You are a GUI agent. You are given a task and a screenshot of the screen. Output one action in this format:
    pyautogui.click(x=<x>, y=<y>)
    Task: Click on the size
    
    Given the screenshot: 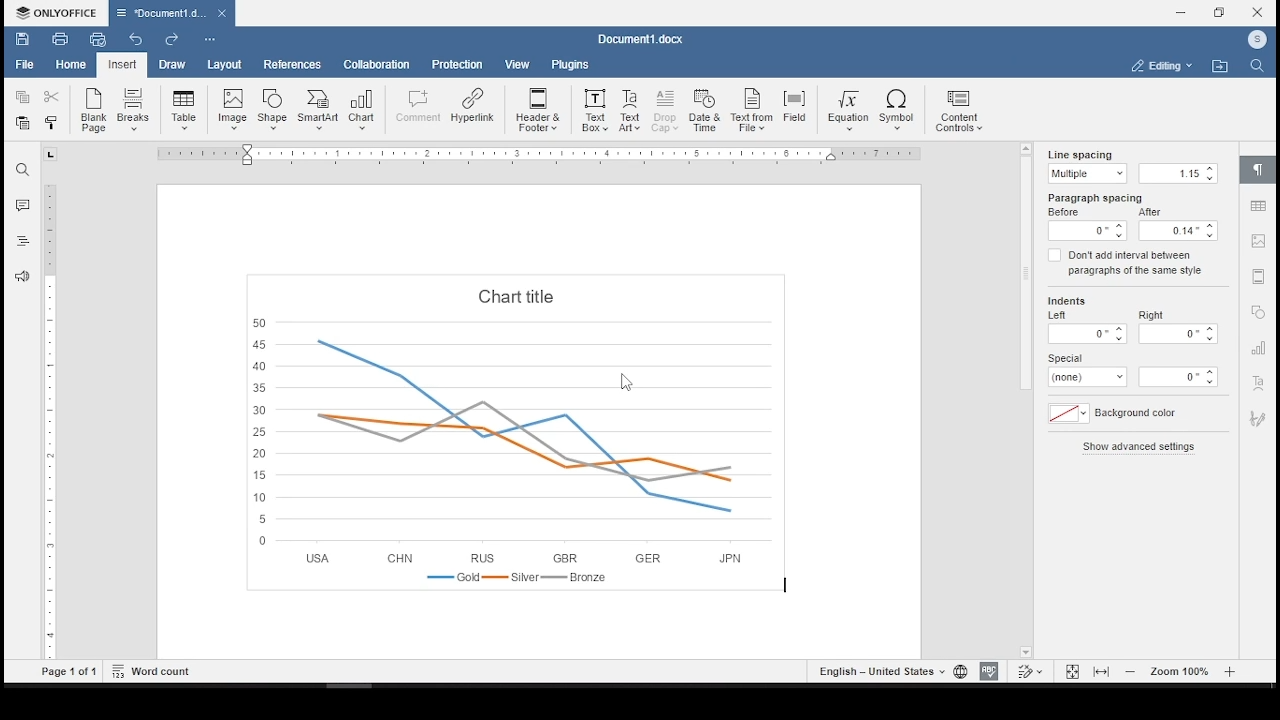 What is the action you would take?
    pyautogui.click(x=1135, y=377)
    